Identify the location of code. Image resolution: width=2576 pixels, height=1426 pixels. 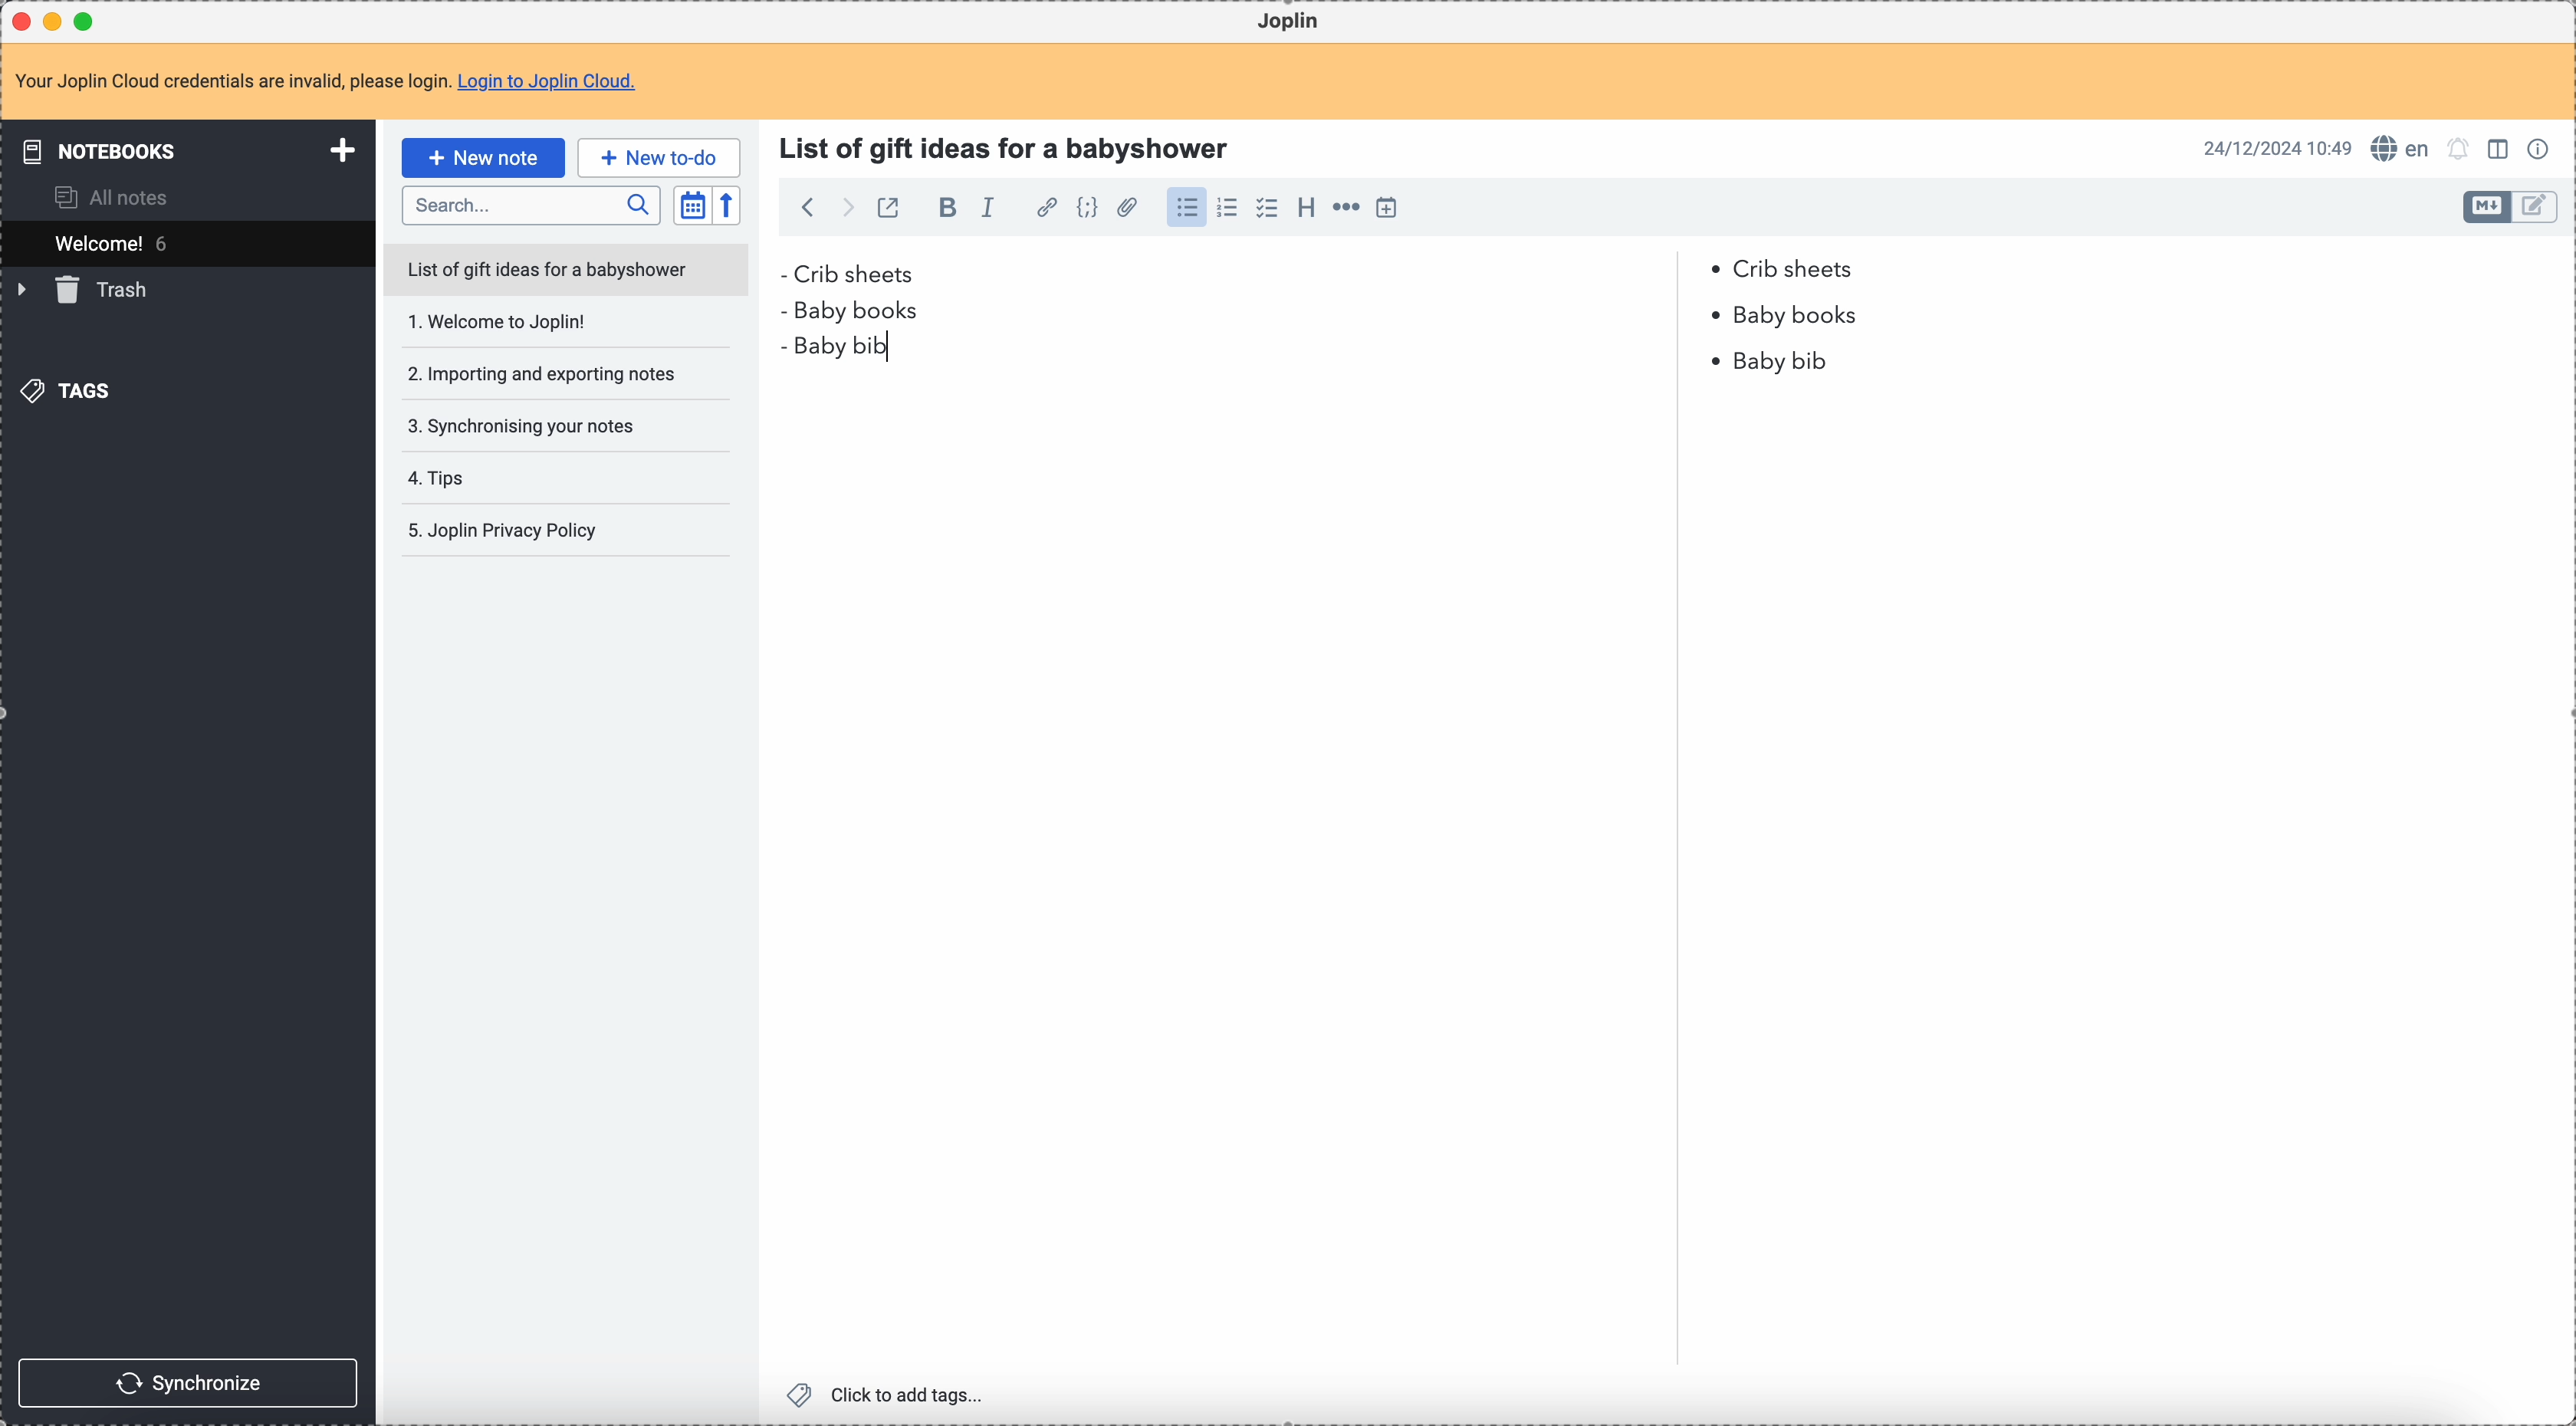
(1090, 209).